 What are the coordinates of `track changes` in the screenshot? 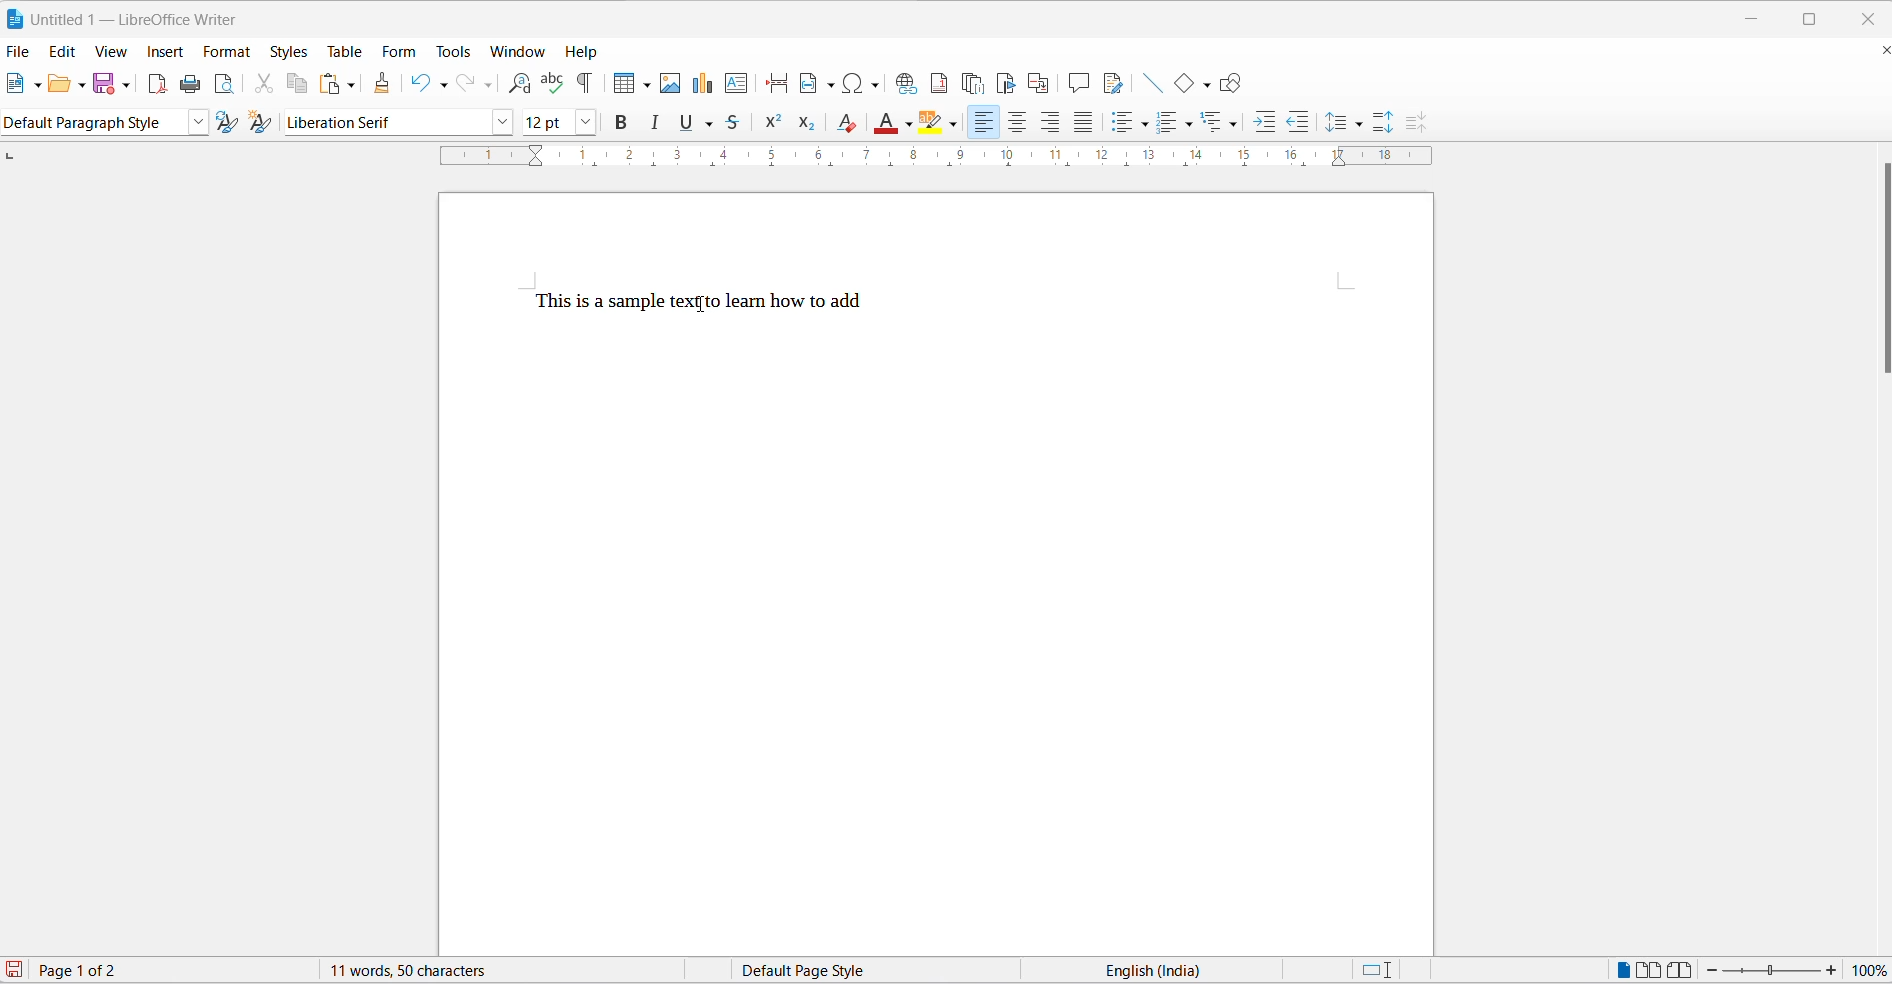 It's located at (1115, 85).